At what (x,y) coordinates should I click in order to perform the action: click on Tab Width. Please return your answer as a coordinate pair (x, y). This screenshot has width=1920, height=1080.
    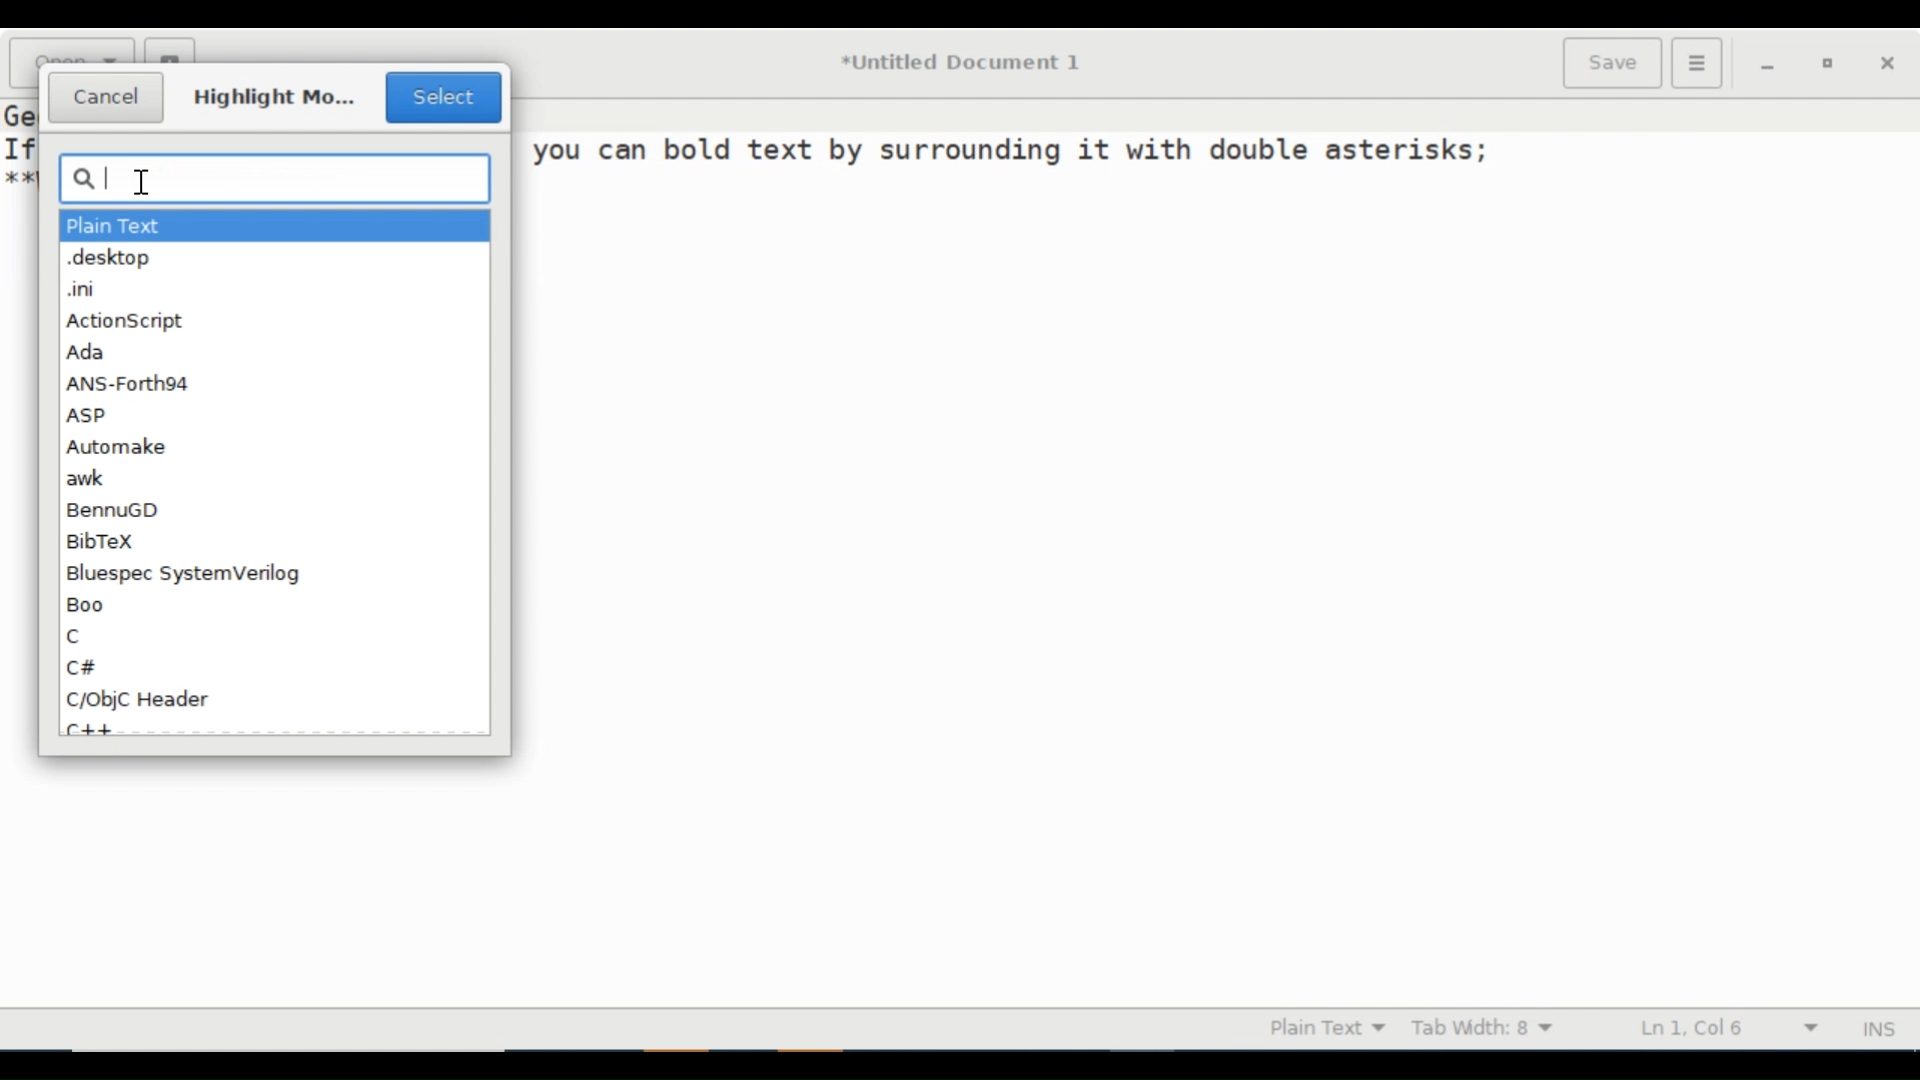
    Looking at the image, I should click on (1498, 1028).